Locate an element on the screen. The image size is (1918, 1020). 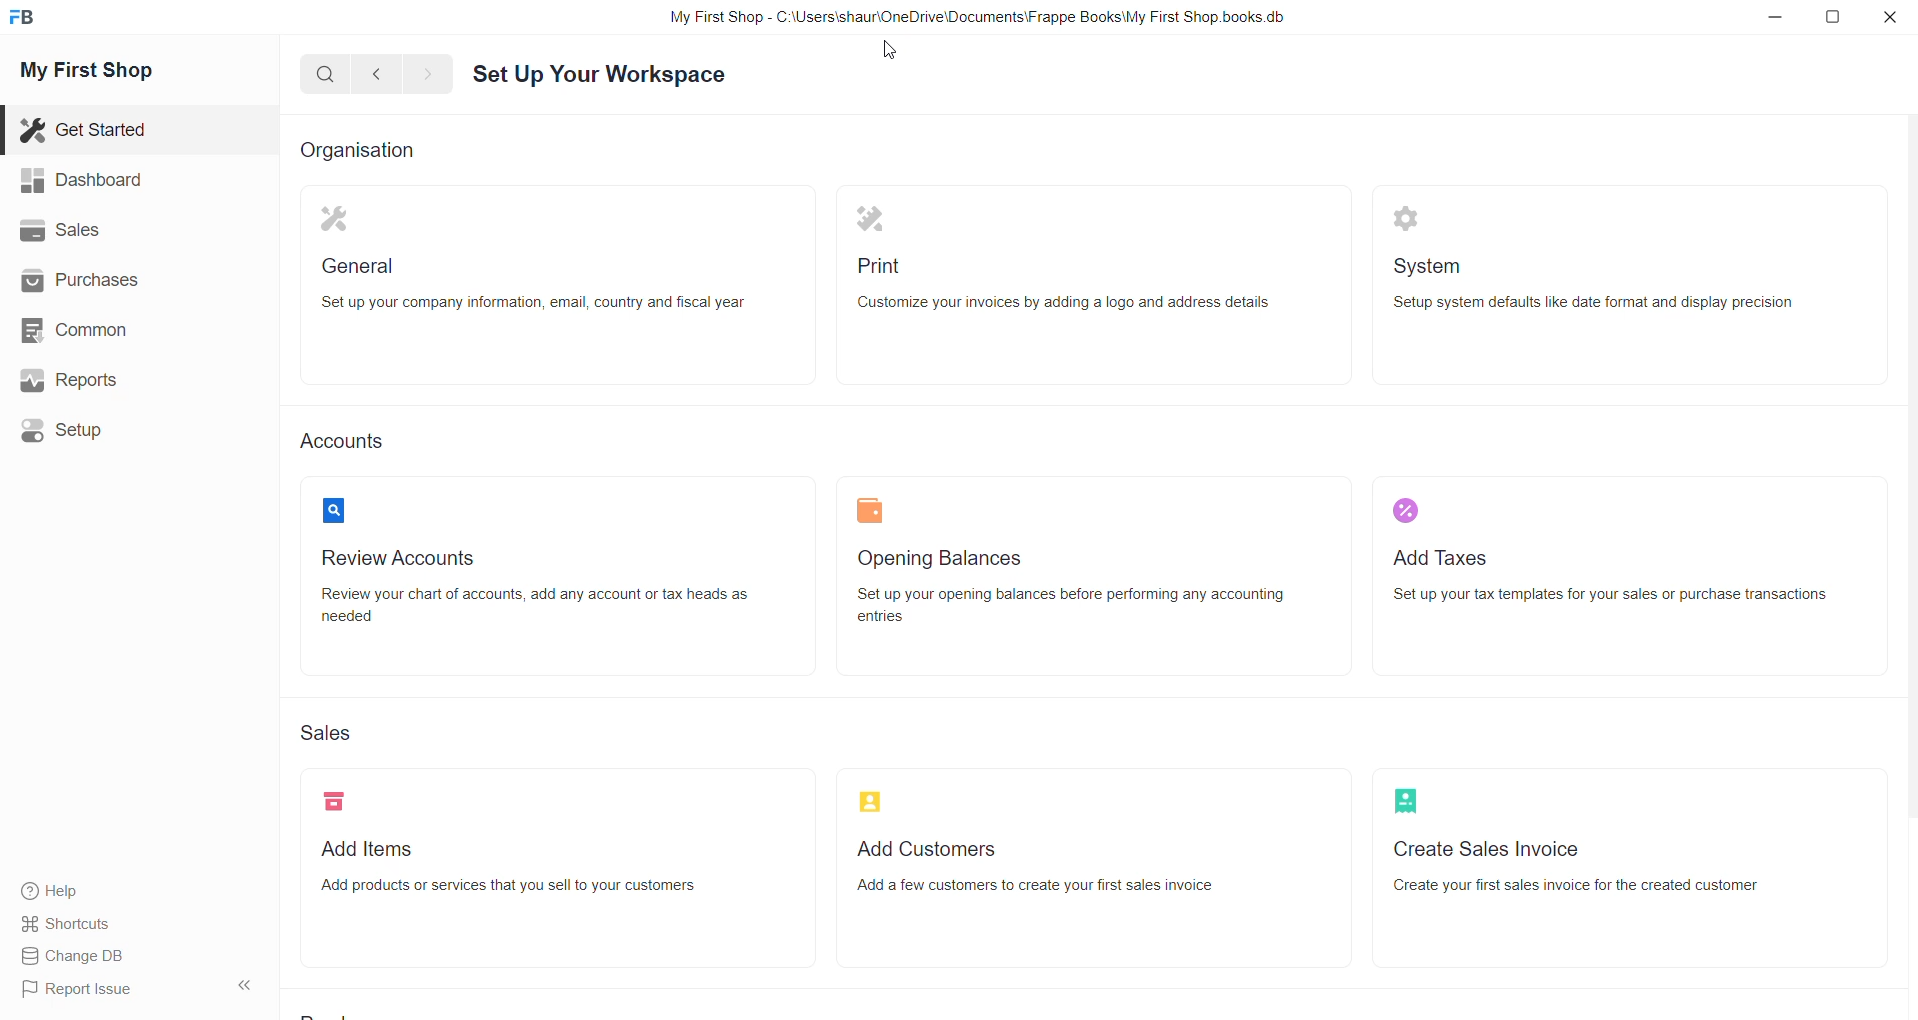
close is located at coordinates (1891, 20).